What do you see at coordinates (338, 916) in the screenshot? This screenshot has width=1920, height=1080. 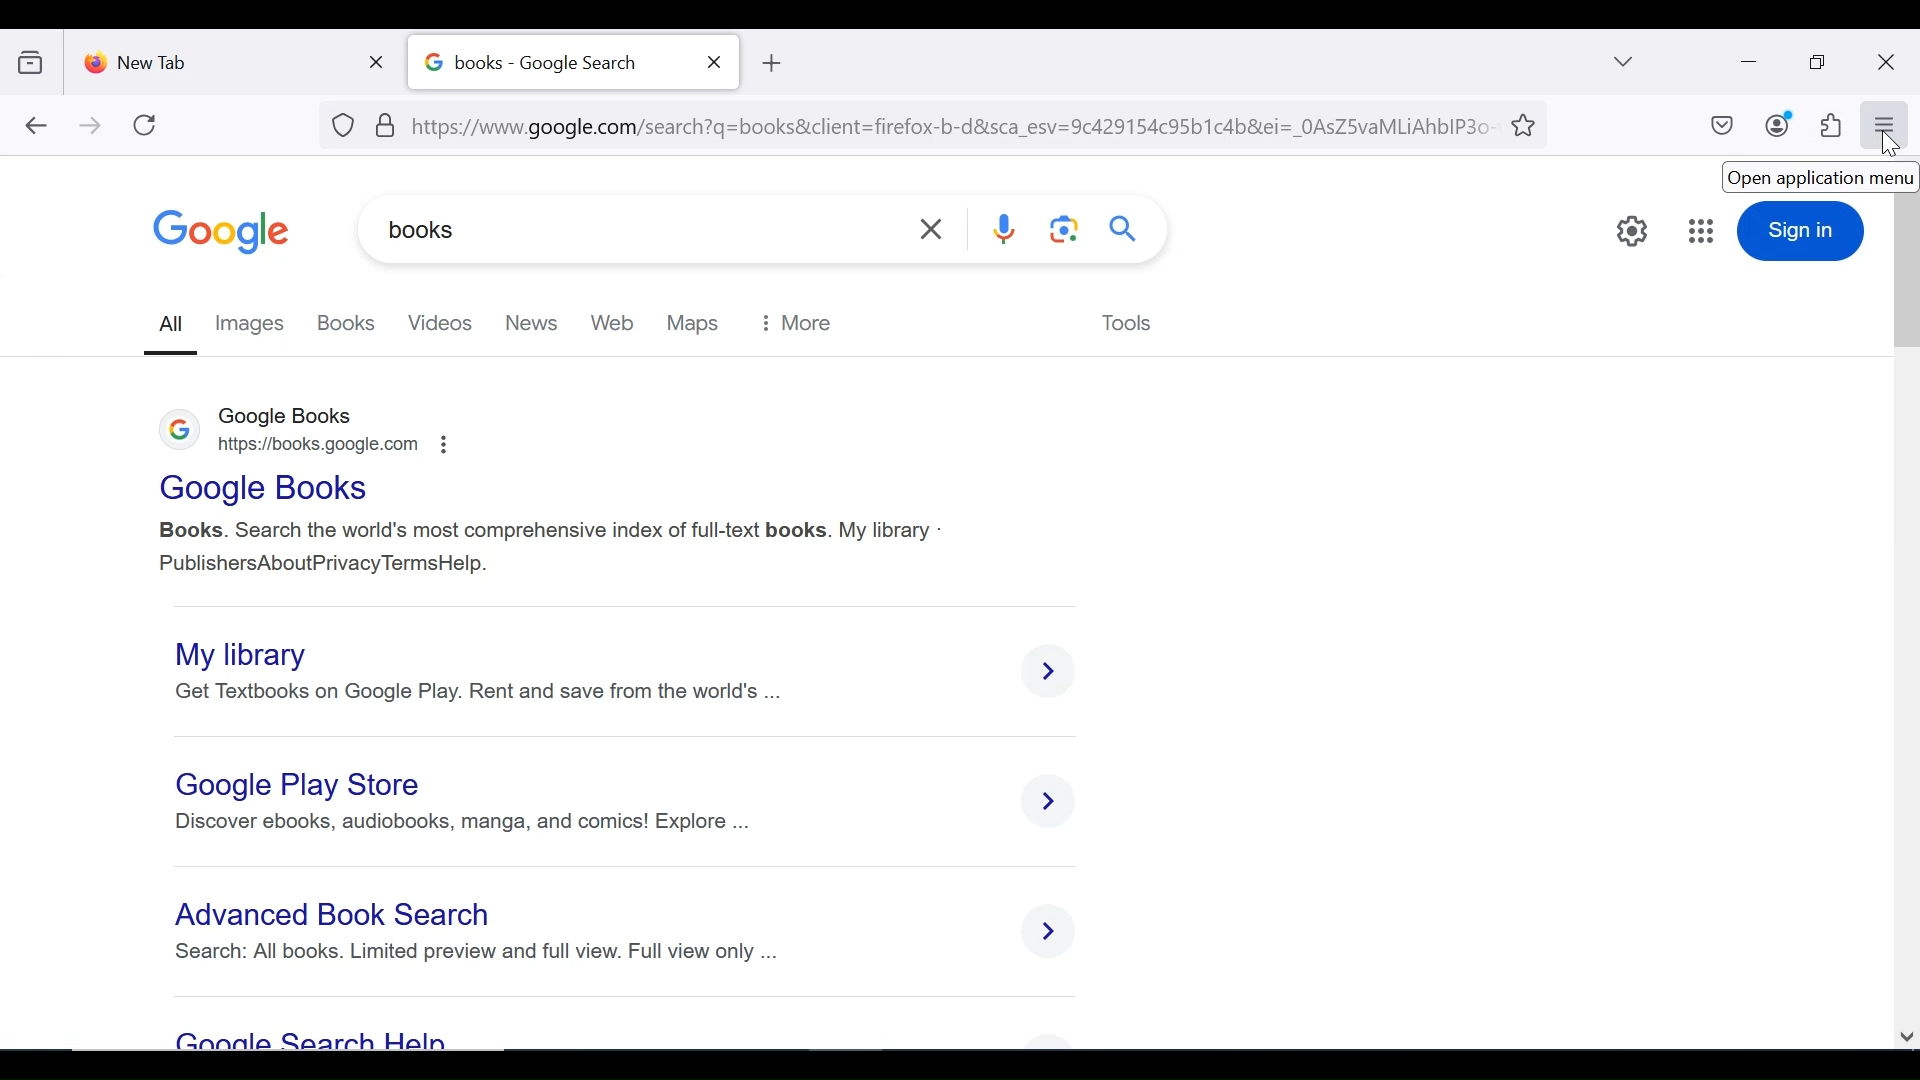 I see `Advanced BooK search` at bounding box center [338, 916].